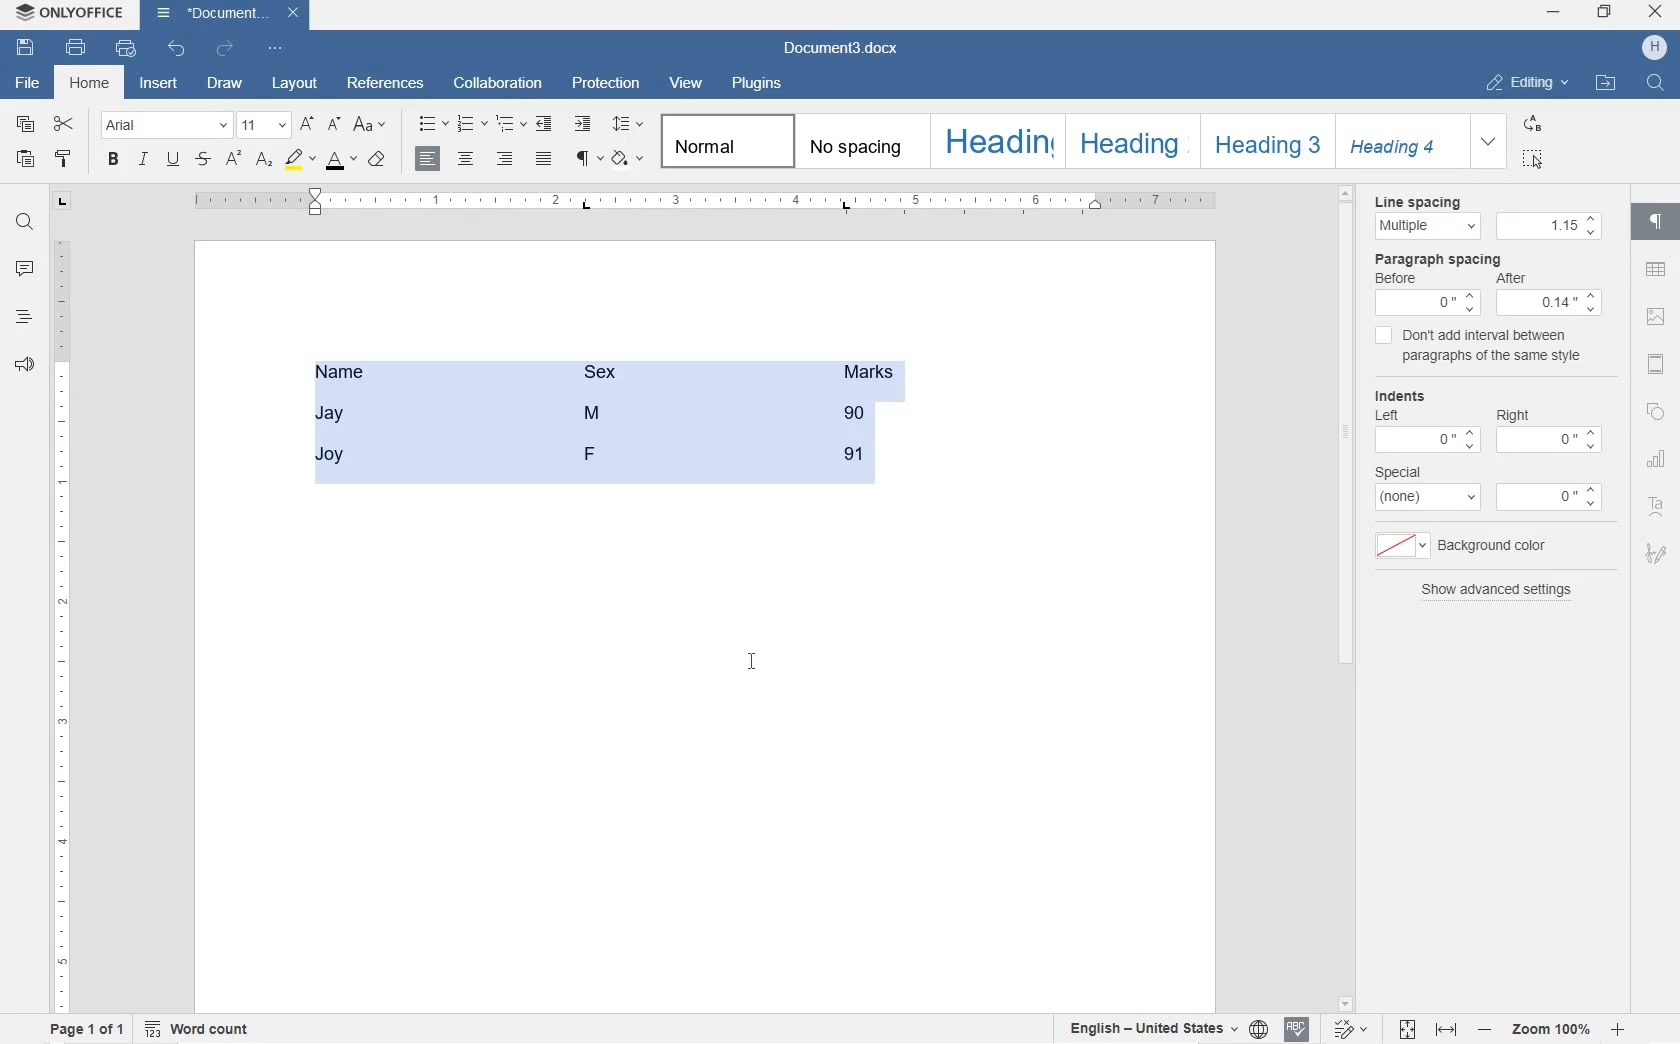 Image resolution: width=1680 pixels, height=1044 pixels. What do you see at coordinates (1500, 595) in the screenshot?
I see `show advanced settings` at bounding box center [1500, 595].